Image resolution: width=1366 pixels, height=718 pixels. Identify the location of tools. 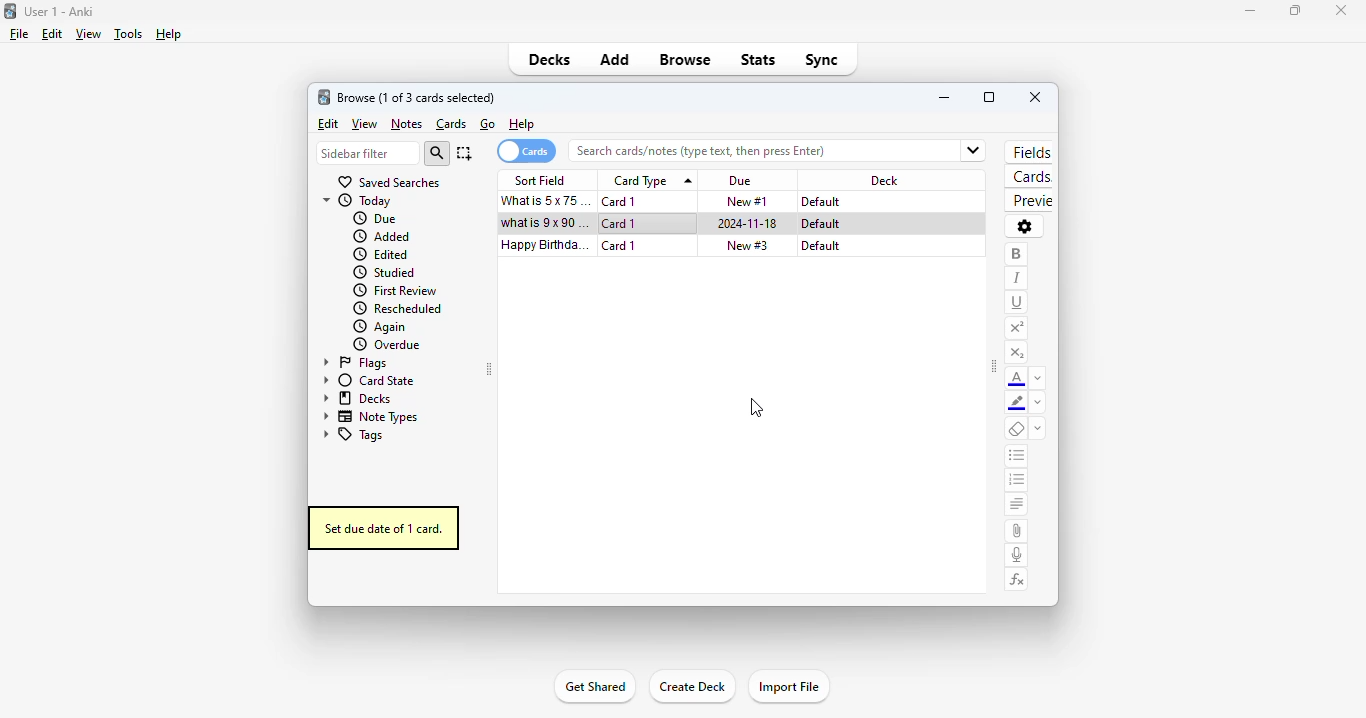
(128, 34).